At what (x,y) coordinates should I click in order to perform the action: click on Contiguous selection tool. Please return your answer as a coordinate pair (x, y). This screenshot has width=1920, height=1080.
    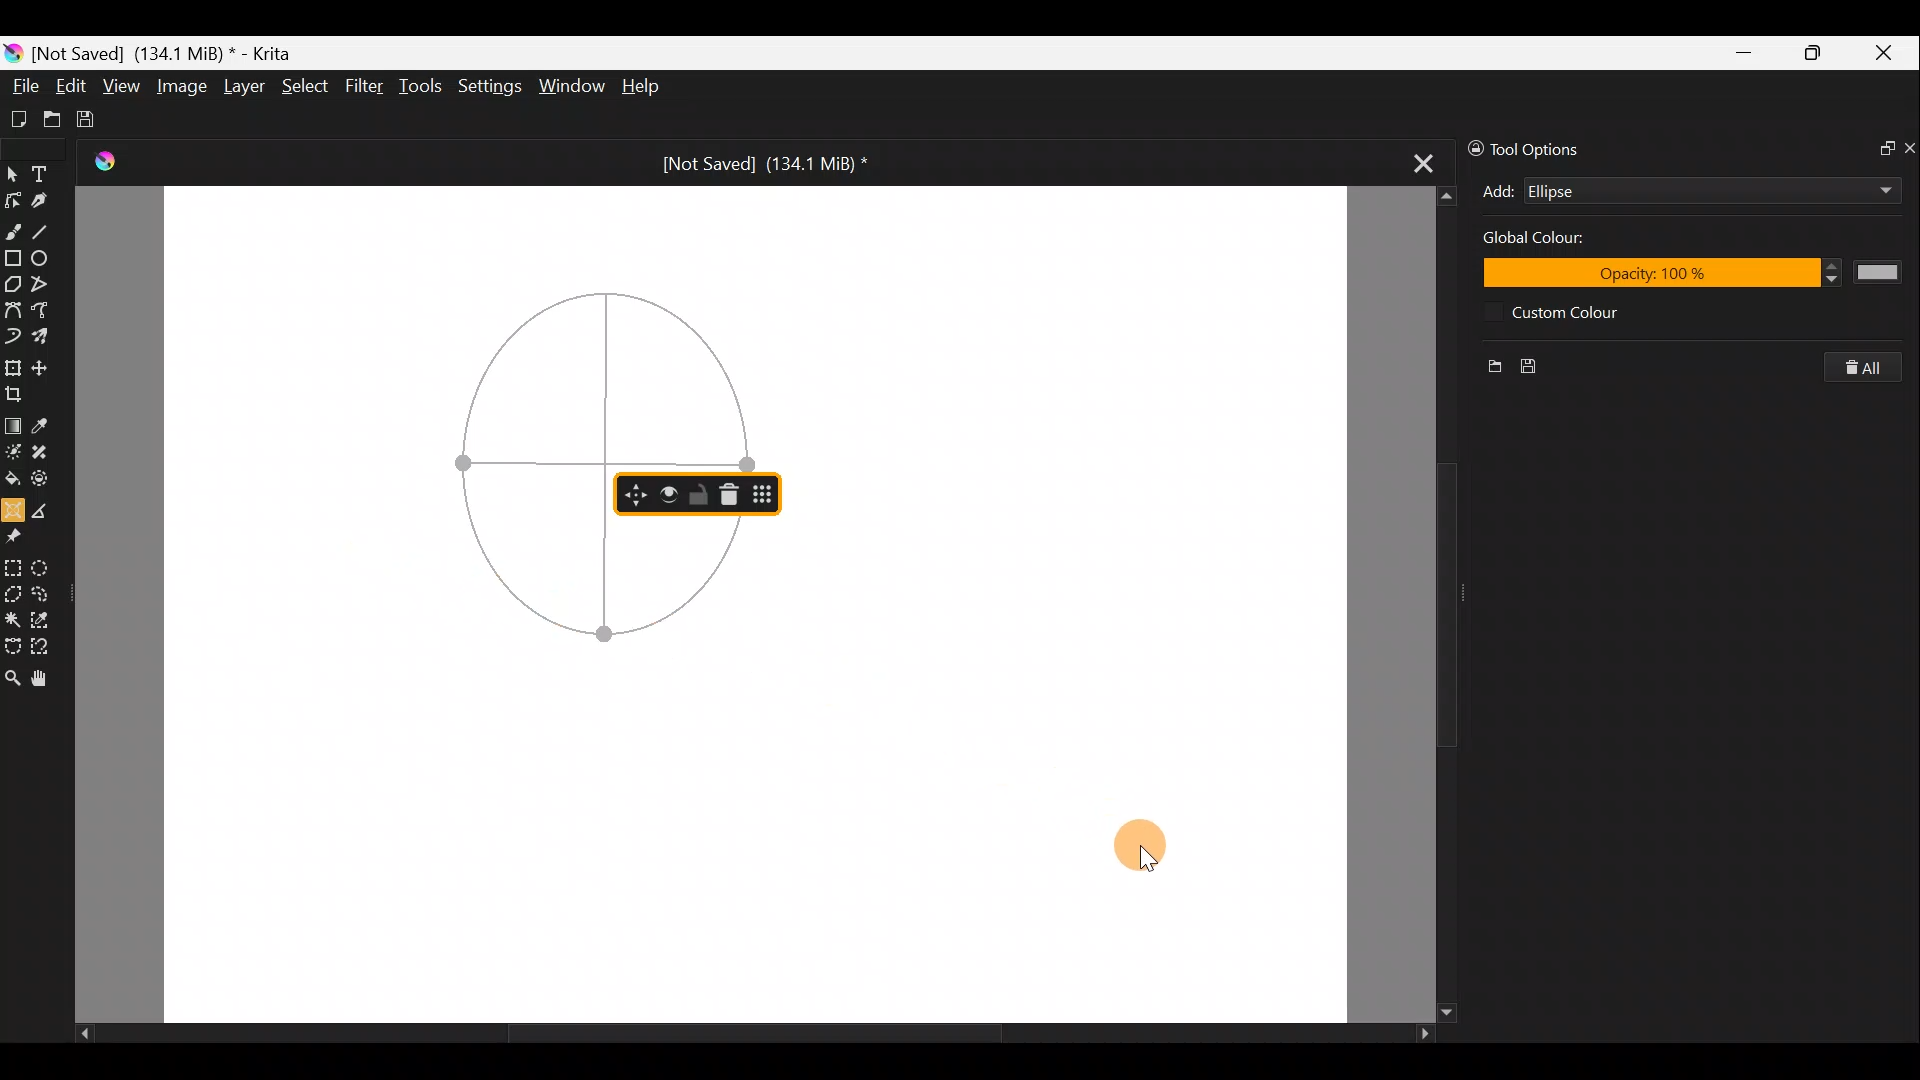
    Looking at the image, I should click on (13, 617).